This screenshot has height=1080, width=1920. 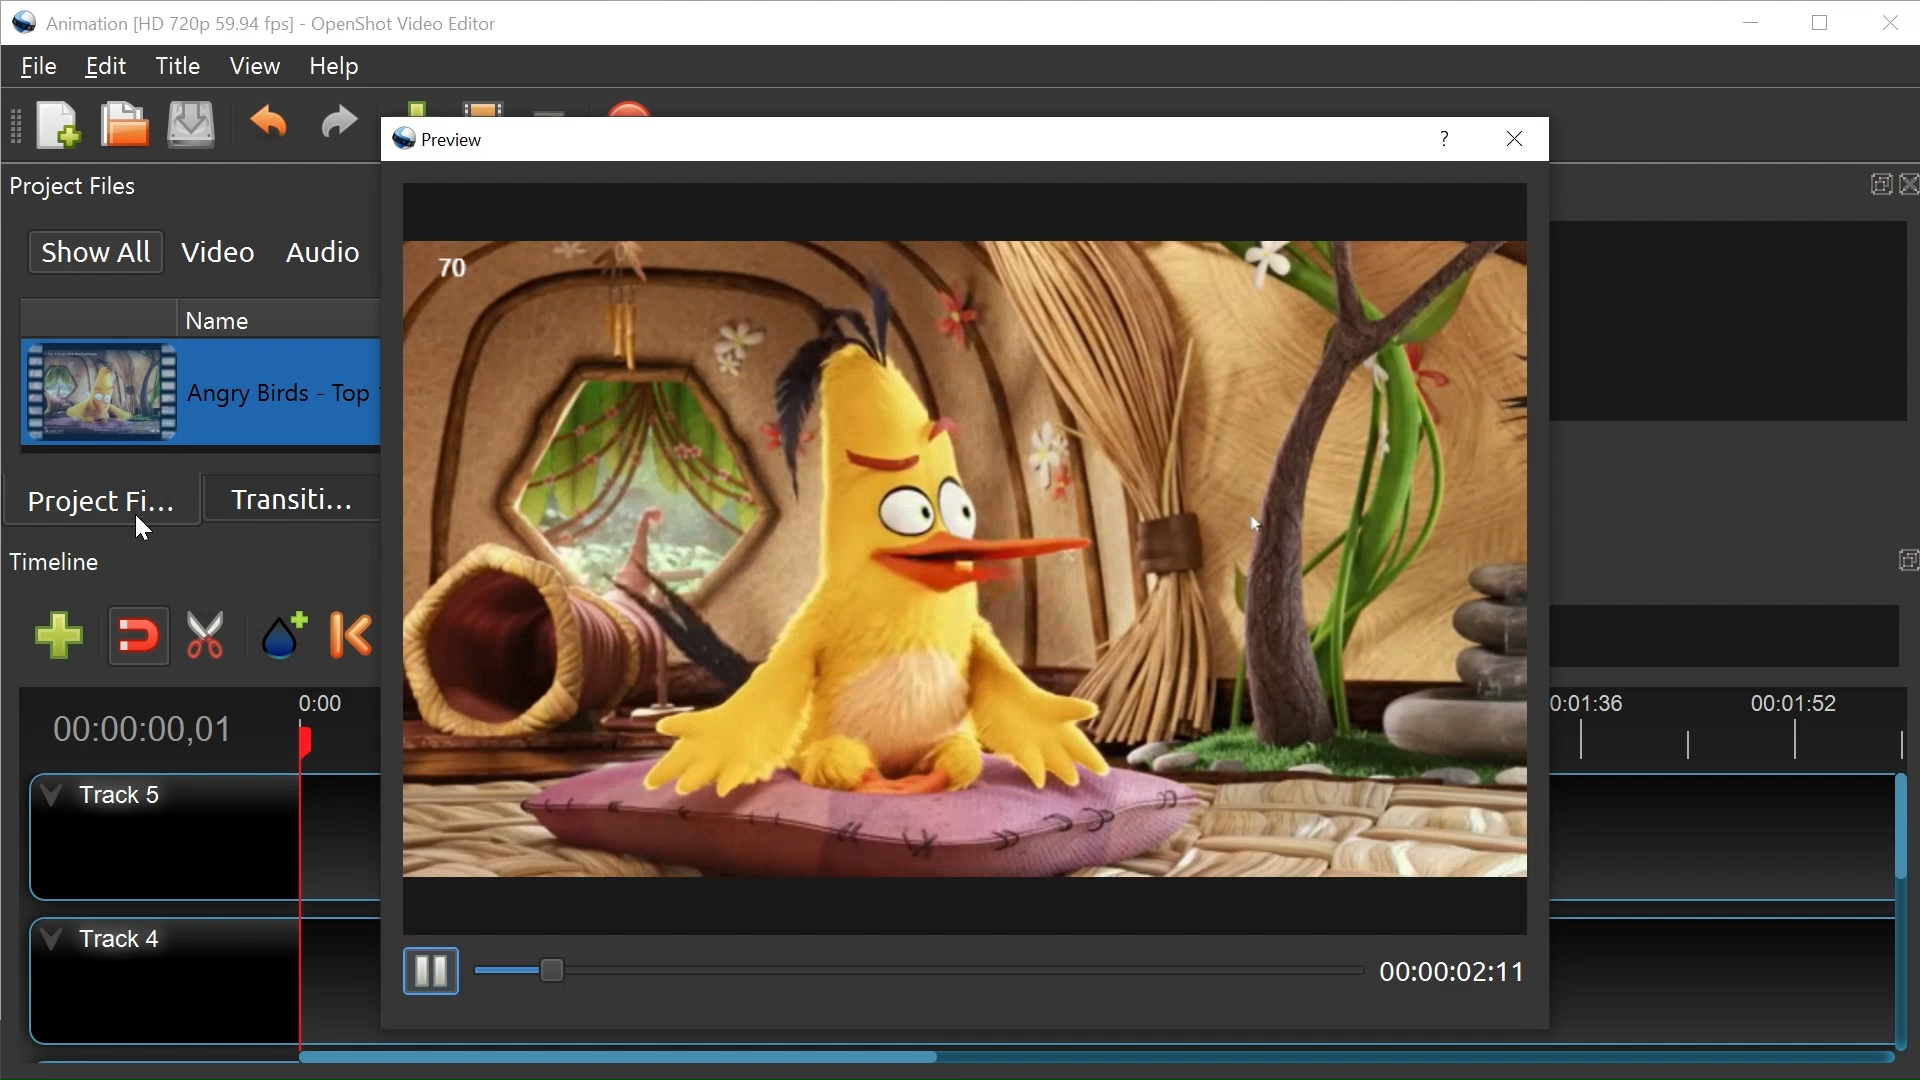 I want to click on Maximize, so click(x=1906, y=559).